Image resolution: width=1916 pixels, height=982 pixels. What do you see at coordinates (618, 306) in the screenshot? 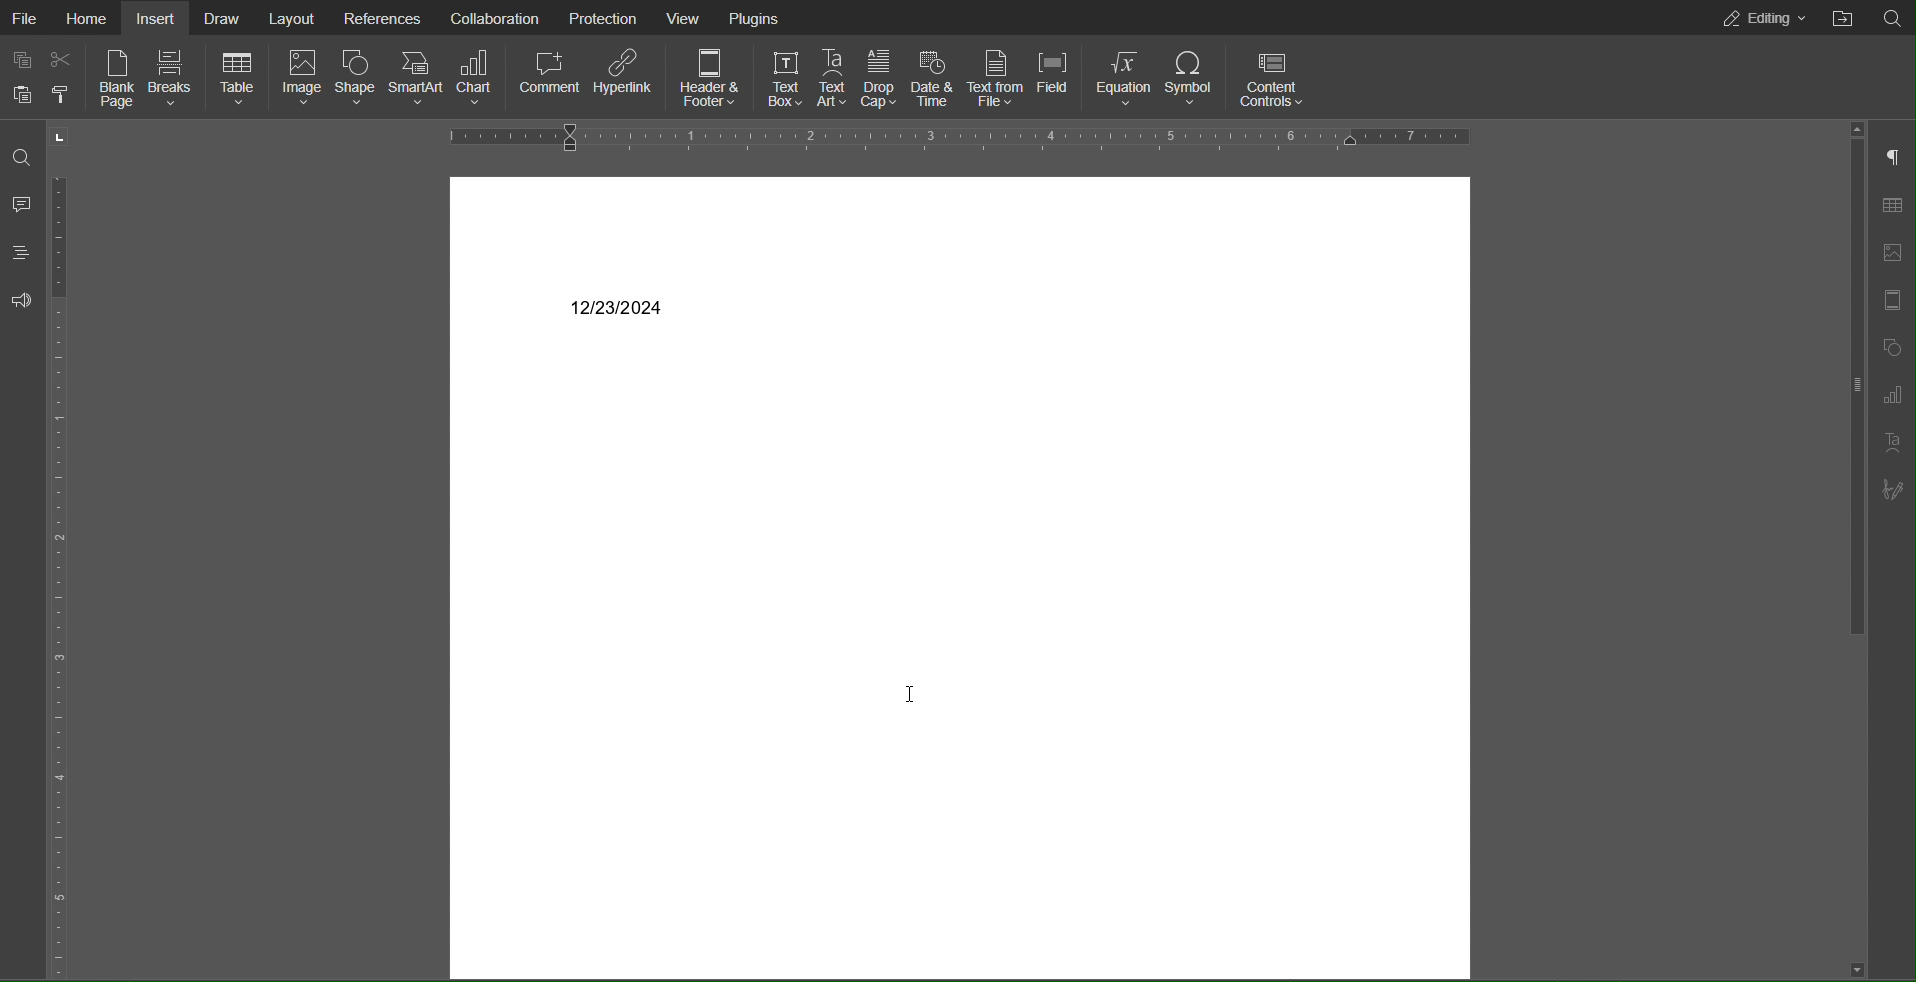
I see `Date` at bounding box center [618, 306].